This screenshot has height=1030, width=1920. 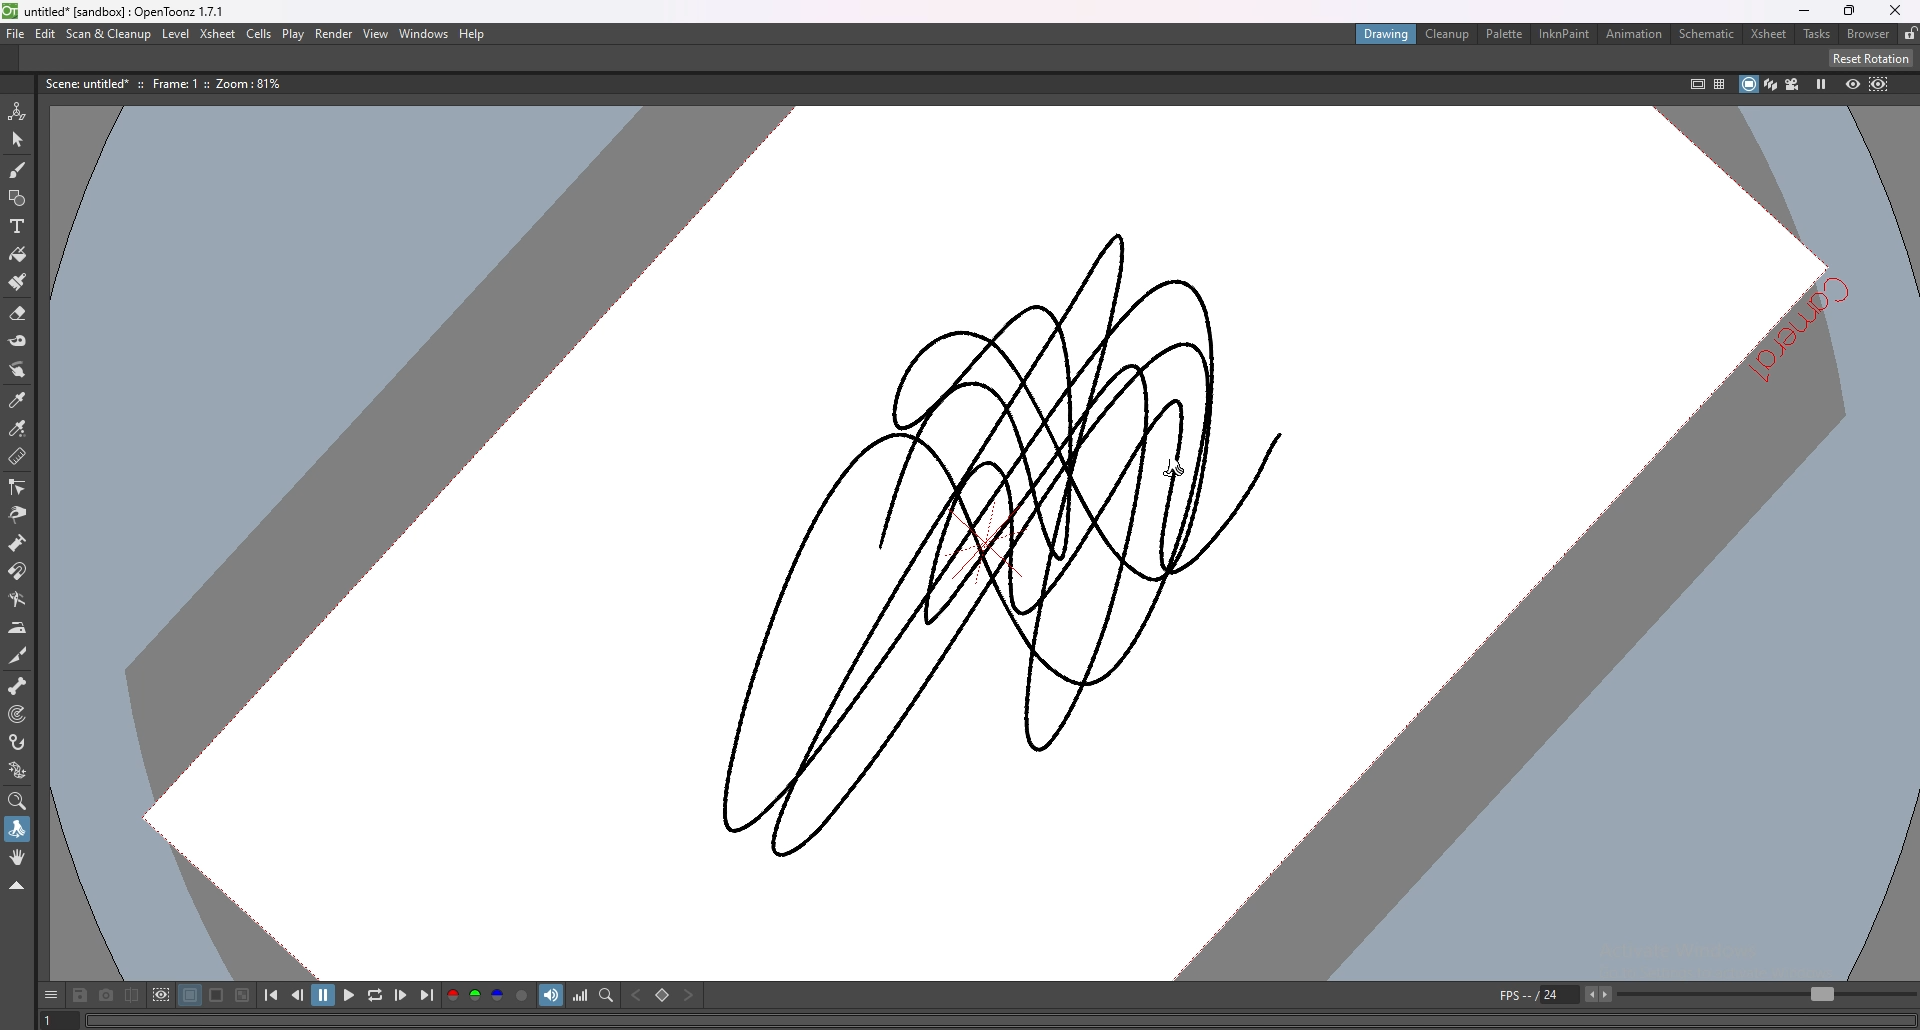 What do you see at coordinates (17, 487) in the screenshot?
I see `control point editor` at bounding box center [17, 487].